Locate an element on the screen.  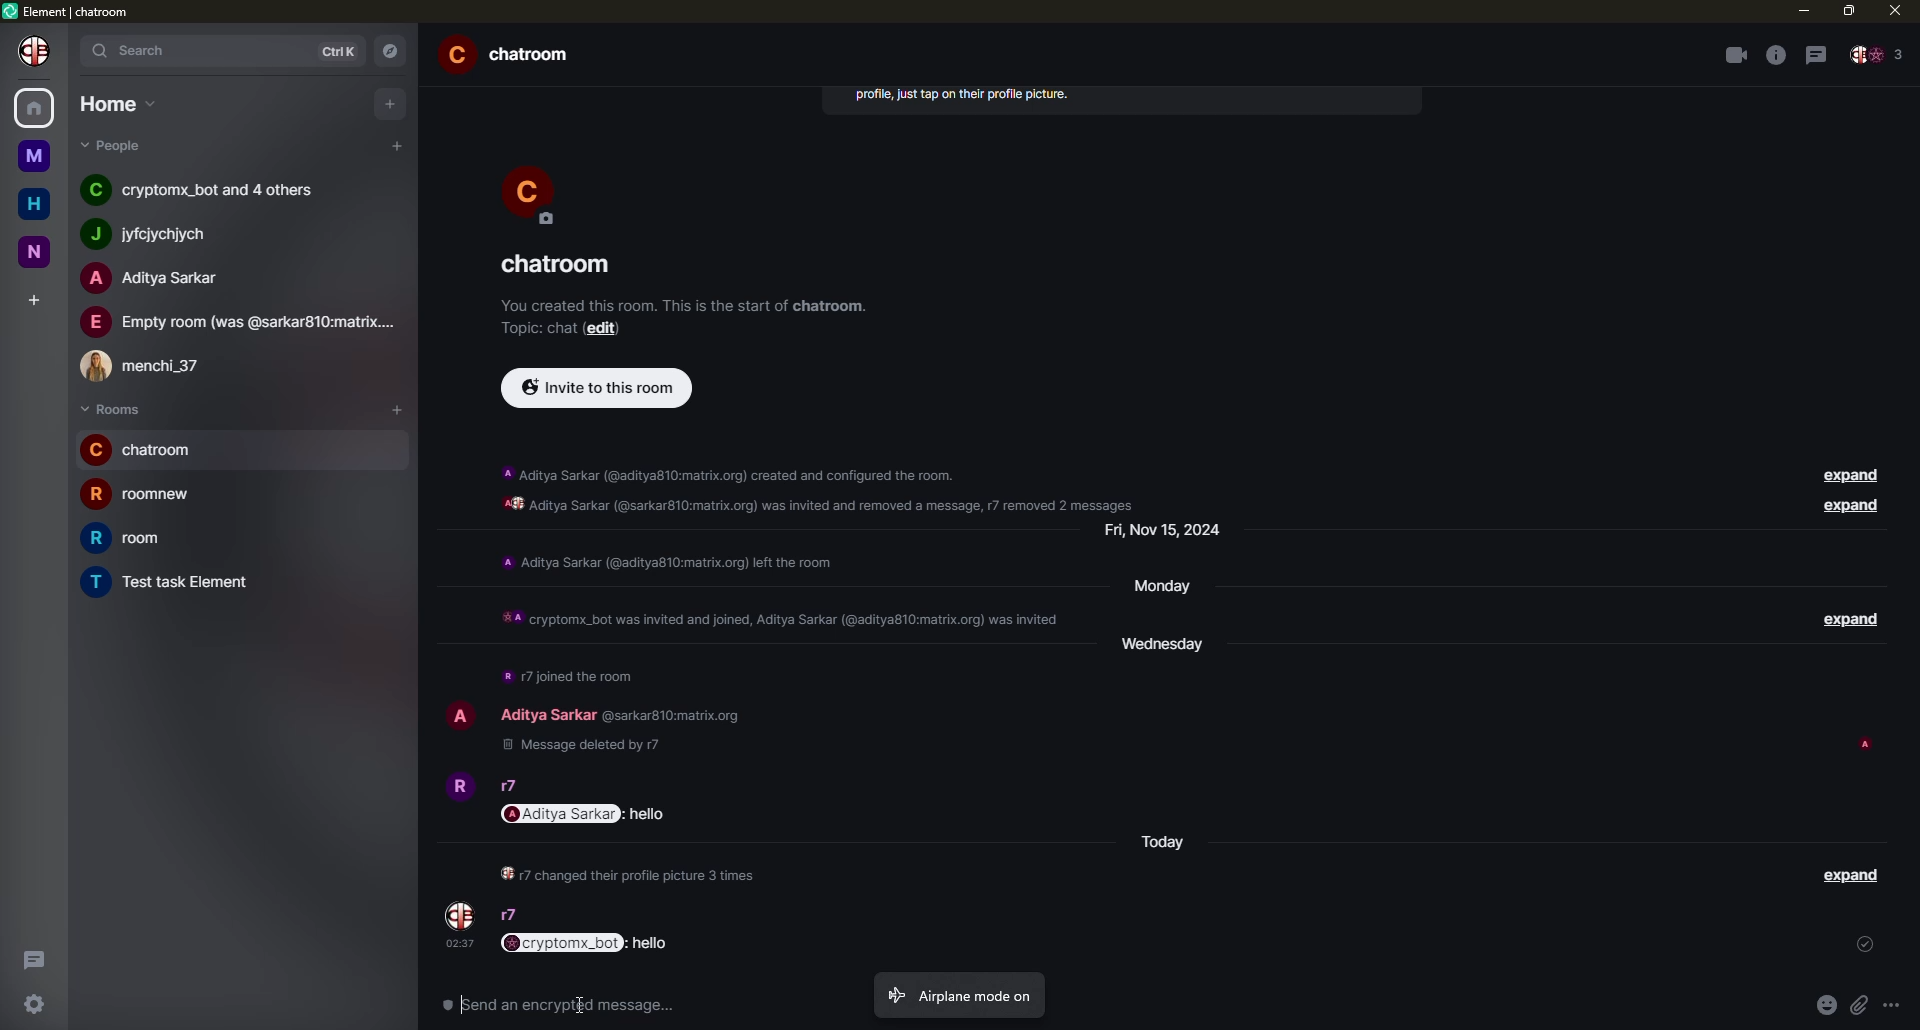
profile is located at coordinates (33, 52).